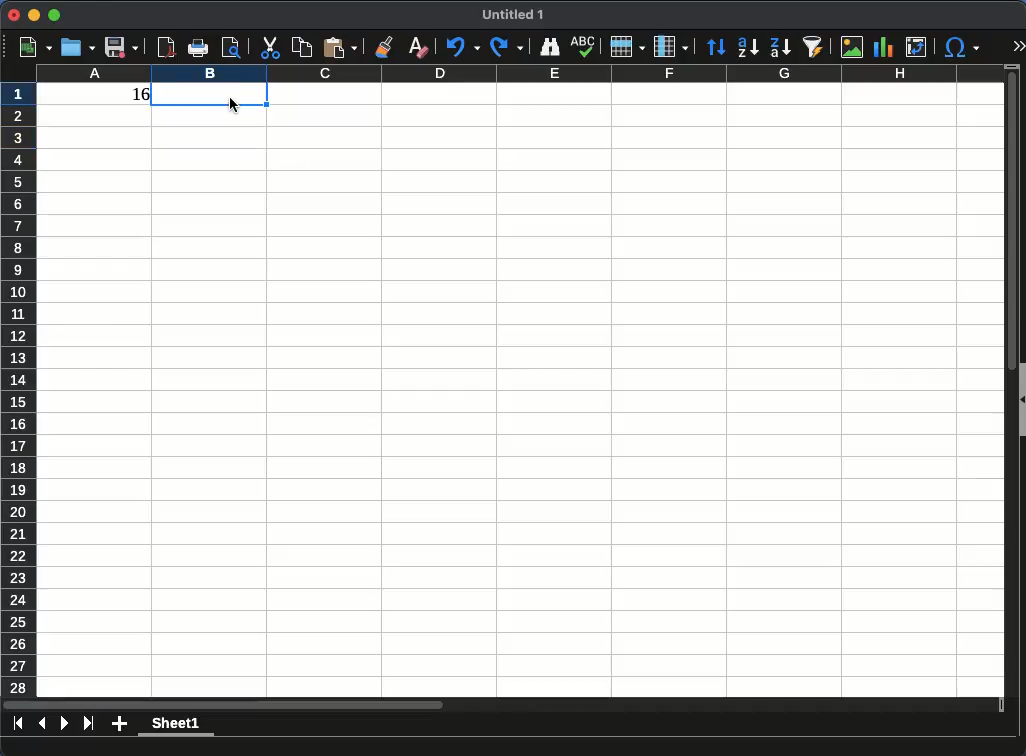  I want to click on spell check, so click(584, 47).